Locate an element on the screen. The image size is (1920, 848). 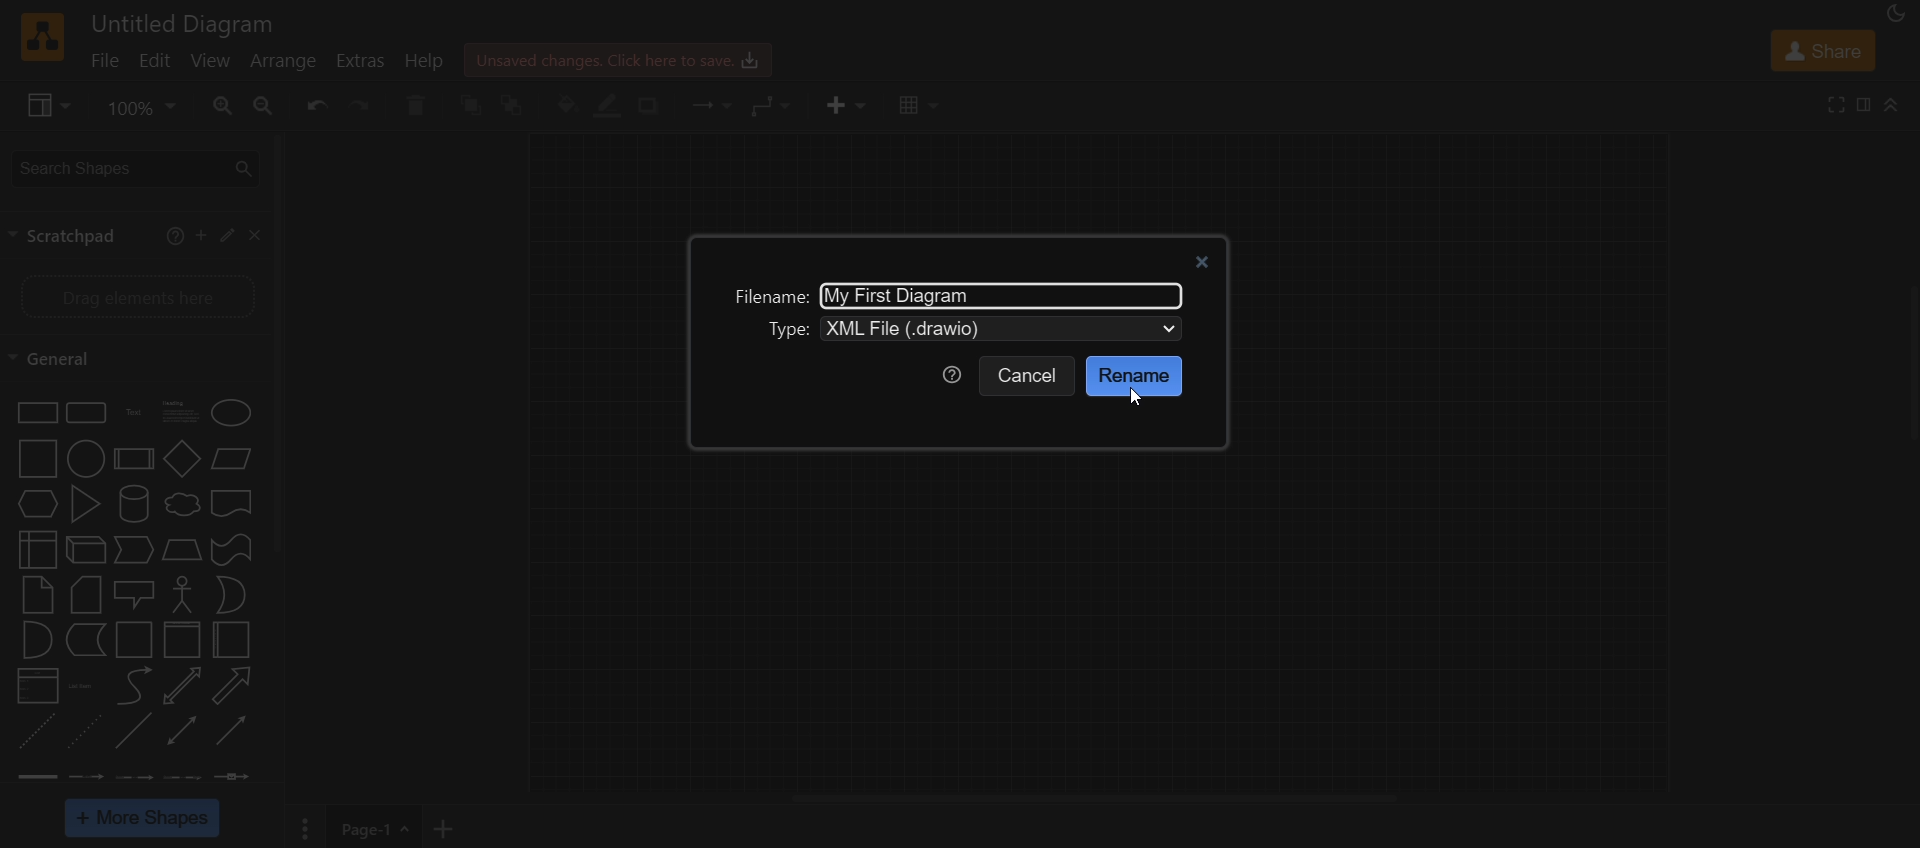
general is located at coordinates (61, 357).